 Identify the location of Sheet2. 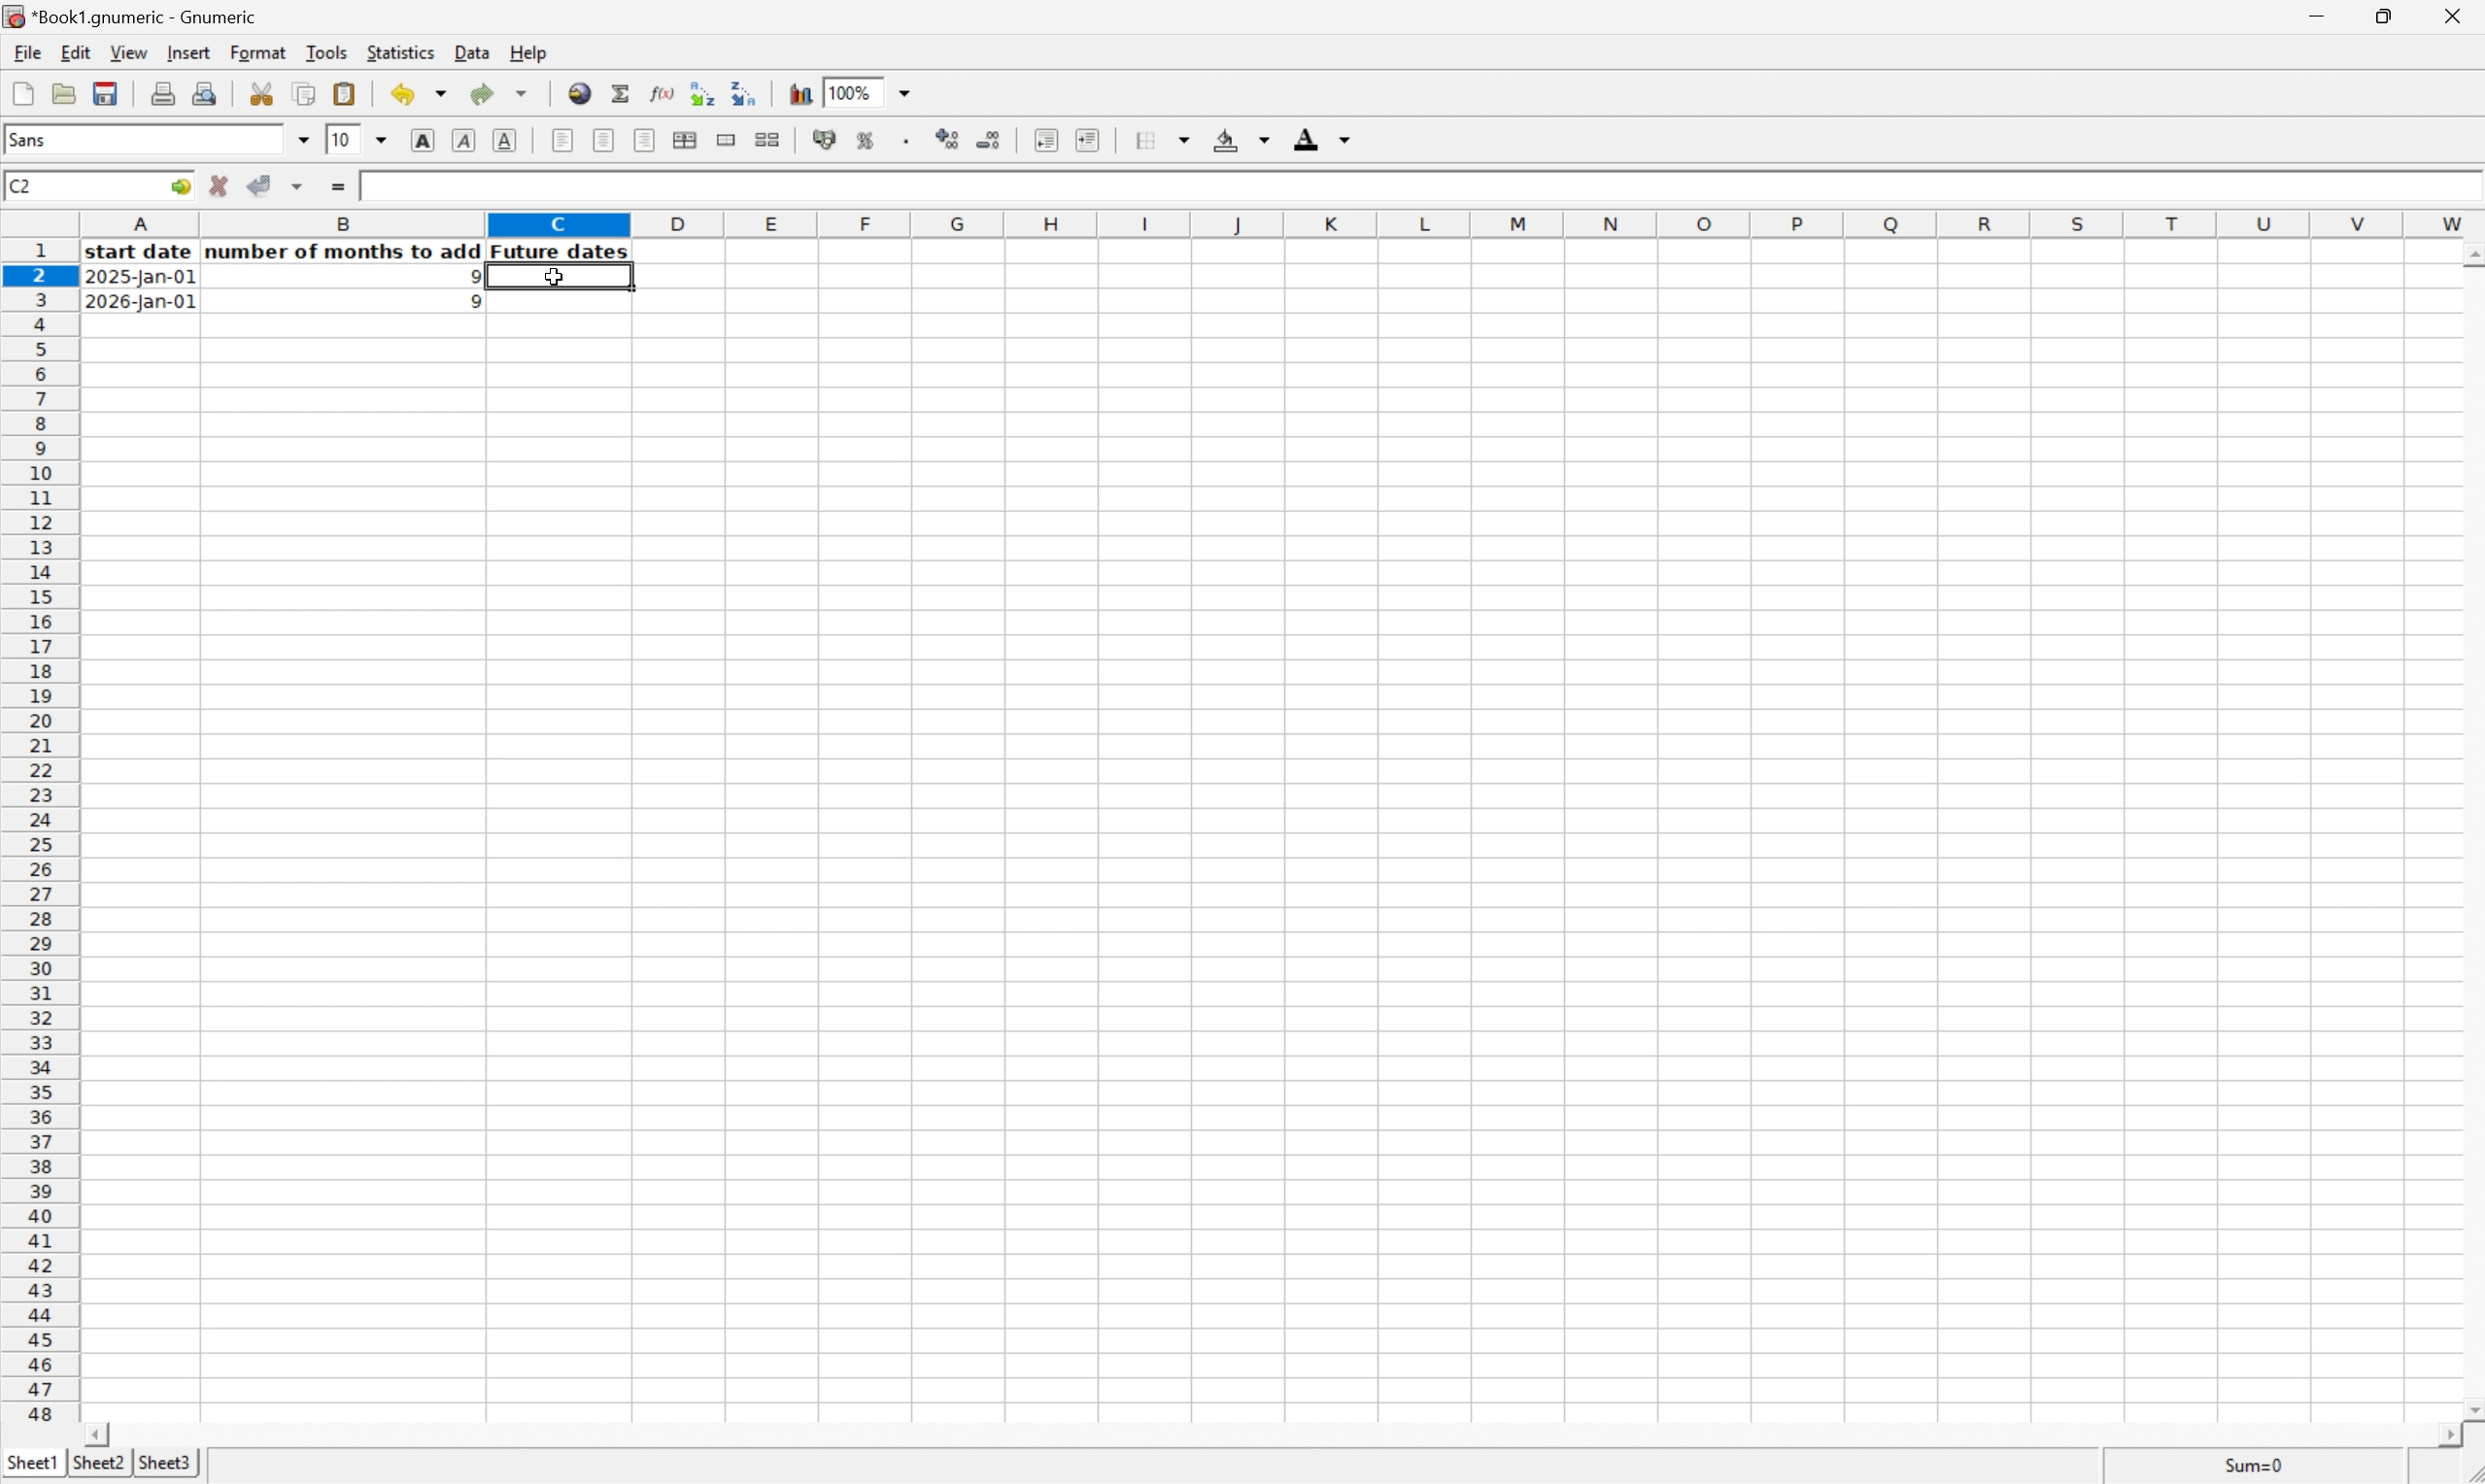
(98, 1463).